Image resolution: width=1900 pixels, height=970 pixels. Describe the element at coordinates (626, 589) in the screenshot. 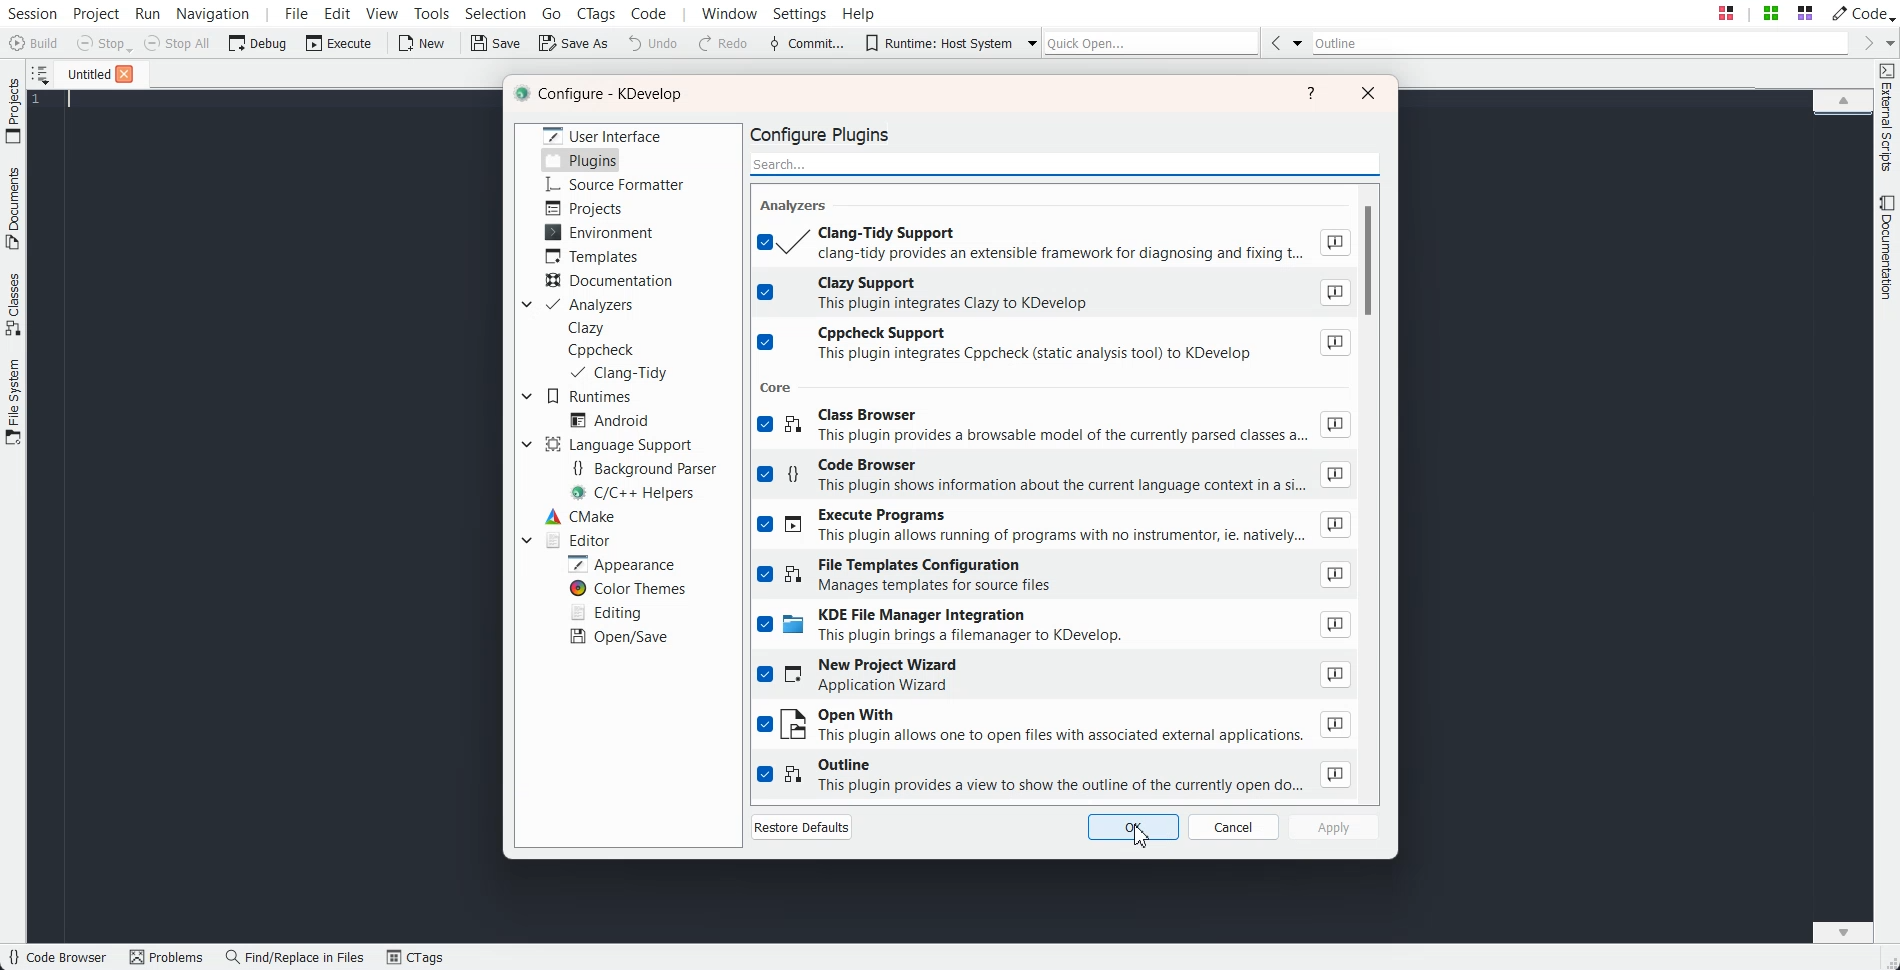

I see `Color Themes` at that location.